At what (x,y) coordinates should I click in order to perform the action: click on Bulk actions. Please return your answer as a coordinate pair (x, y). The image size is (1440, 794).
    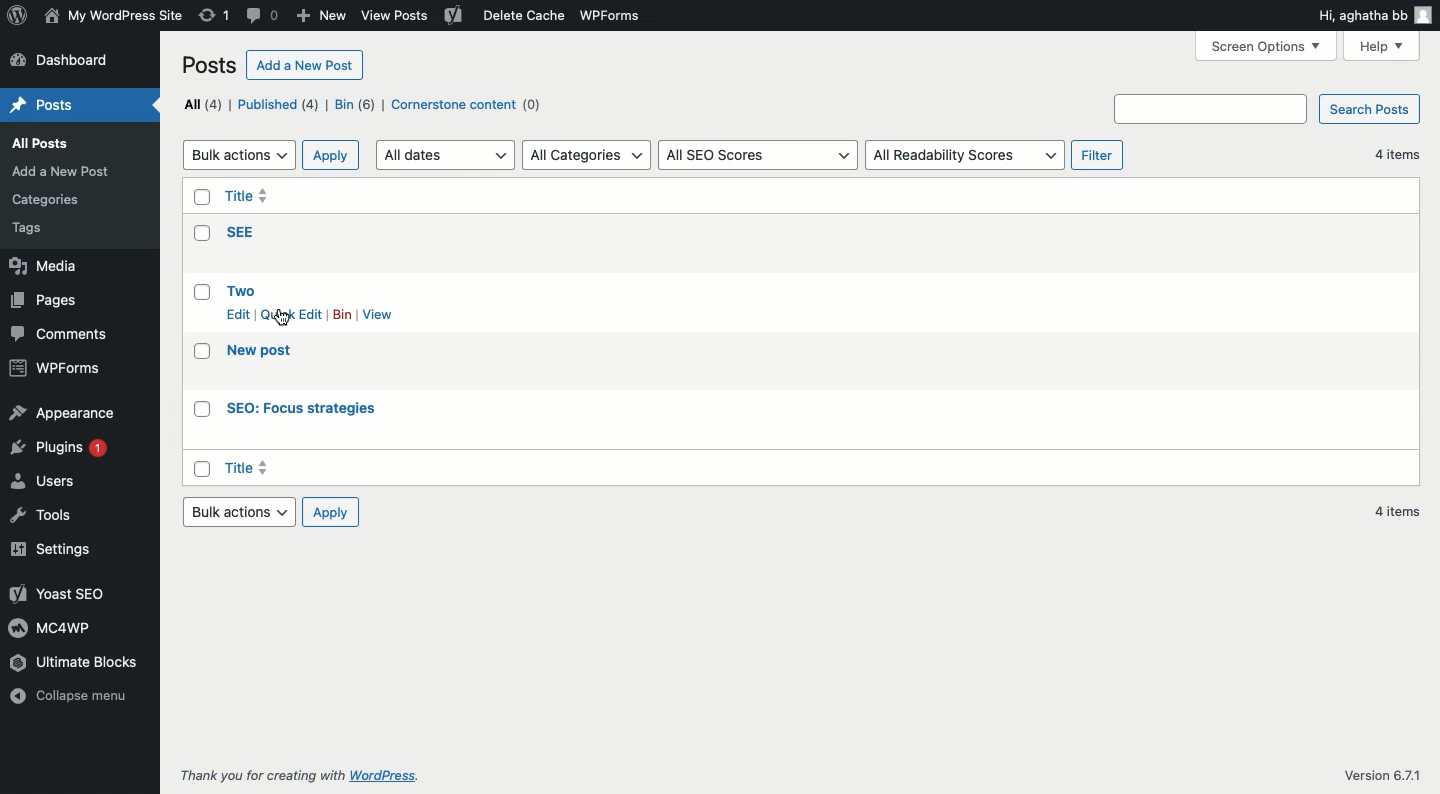
    Looking at the image, I should click on (239, 155).